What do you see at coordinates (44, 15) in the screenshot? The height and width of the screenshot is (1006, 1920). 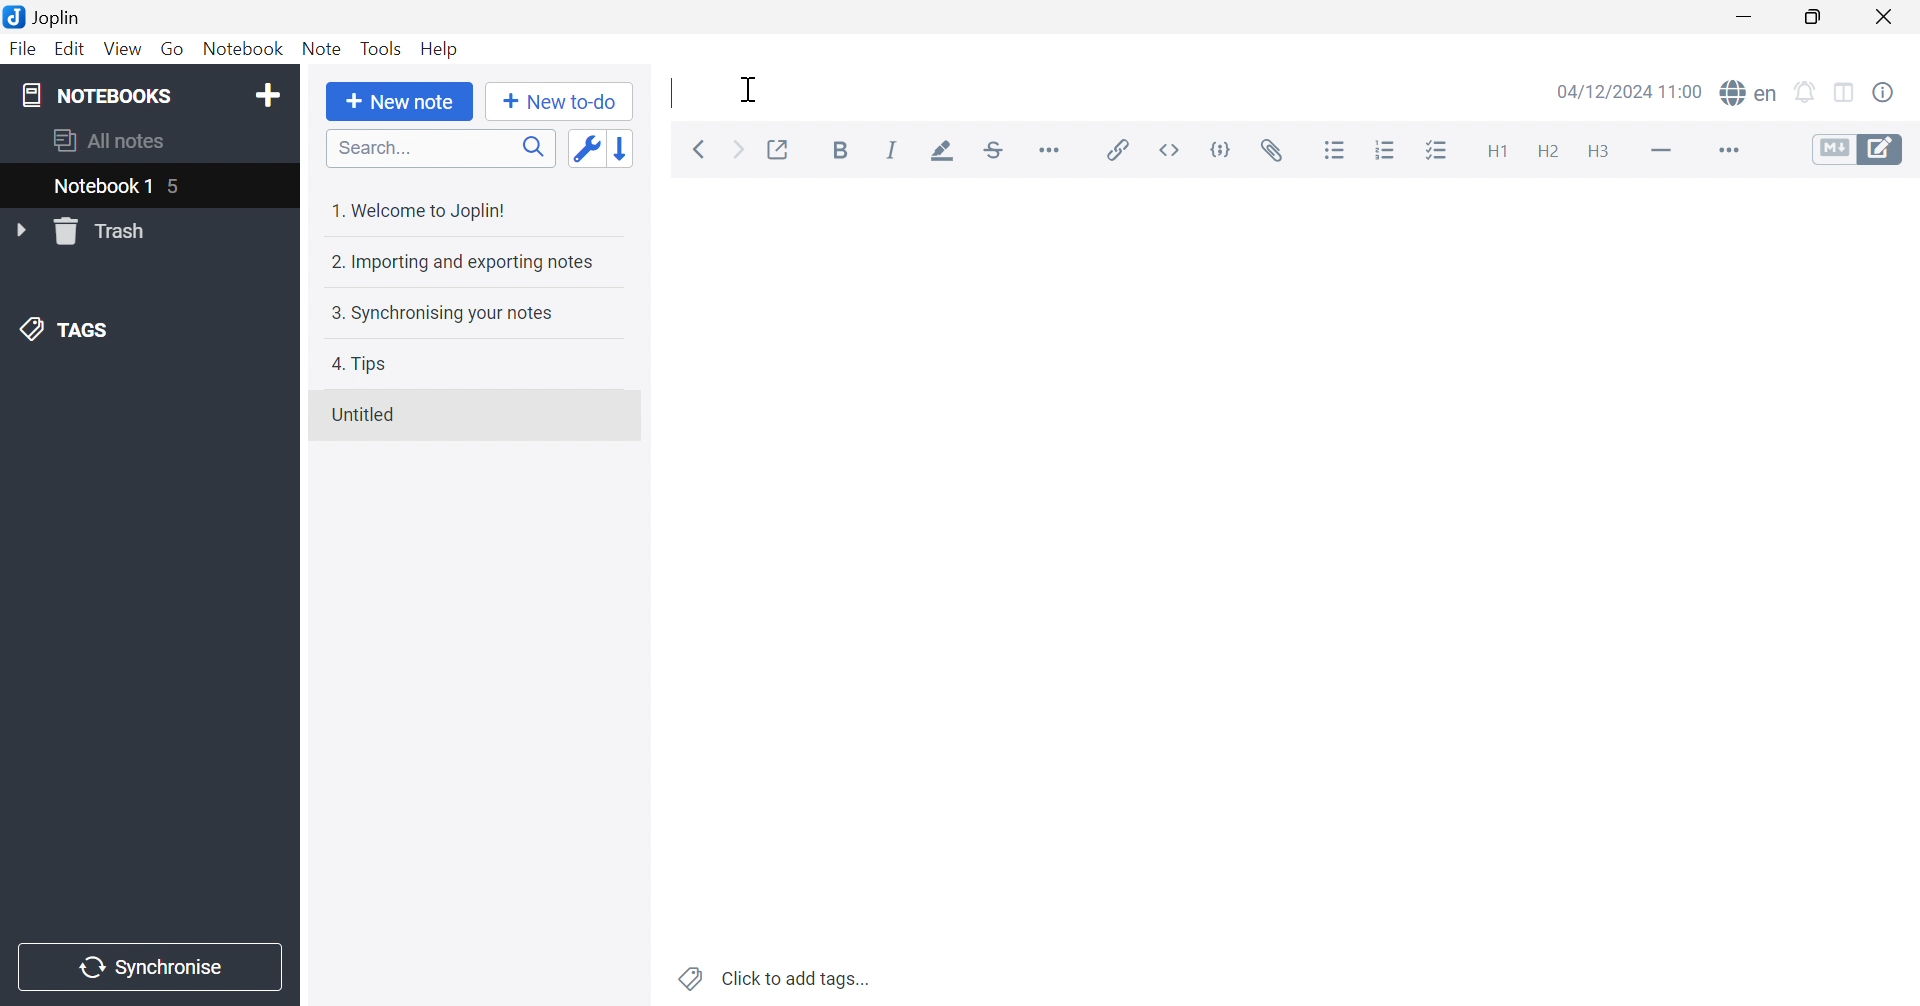 I see `Joplin` at bounding box center [44, 15].